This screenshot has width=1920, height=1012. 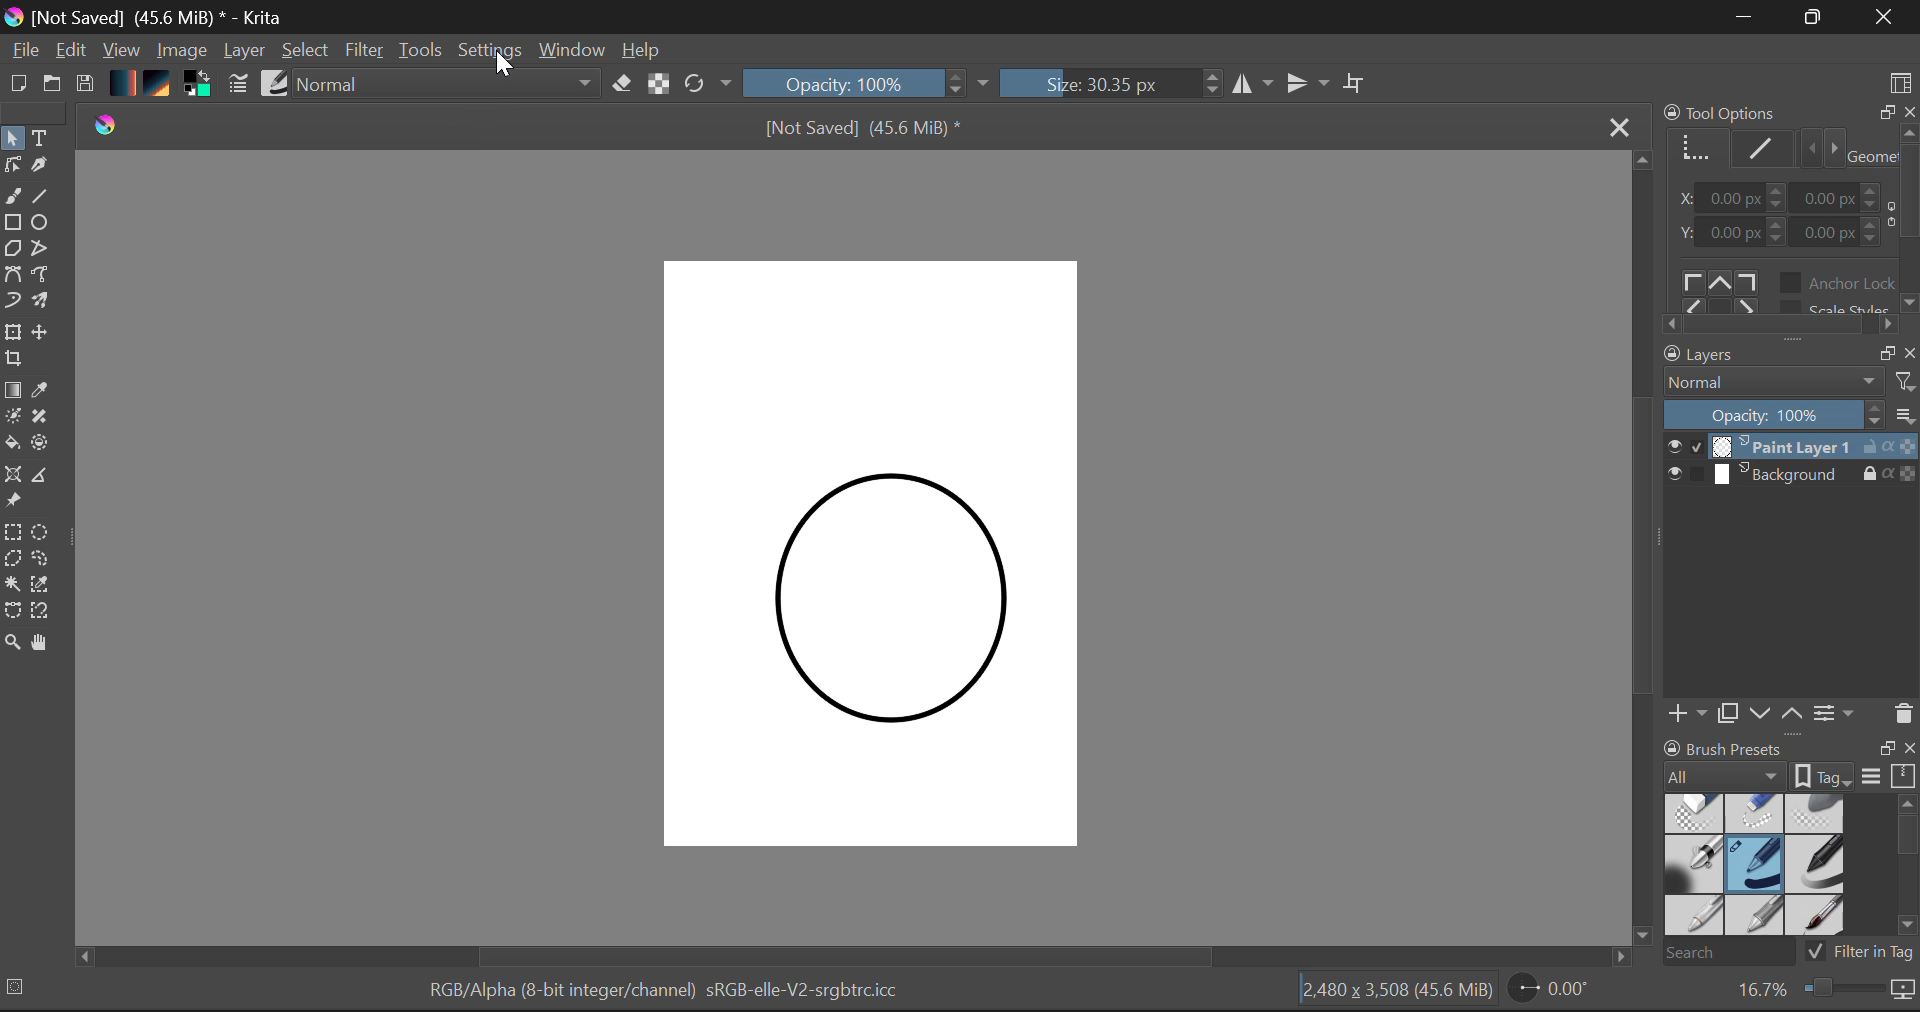 What do you see at coordinates (41, 246) in the screenshot?
I see `Polyline` at bounding box center [41, 246].